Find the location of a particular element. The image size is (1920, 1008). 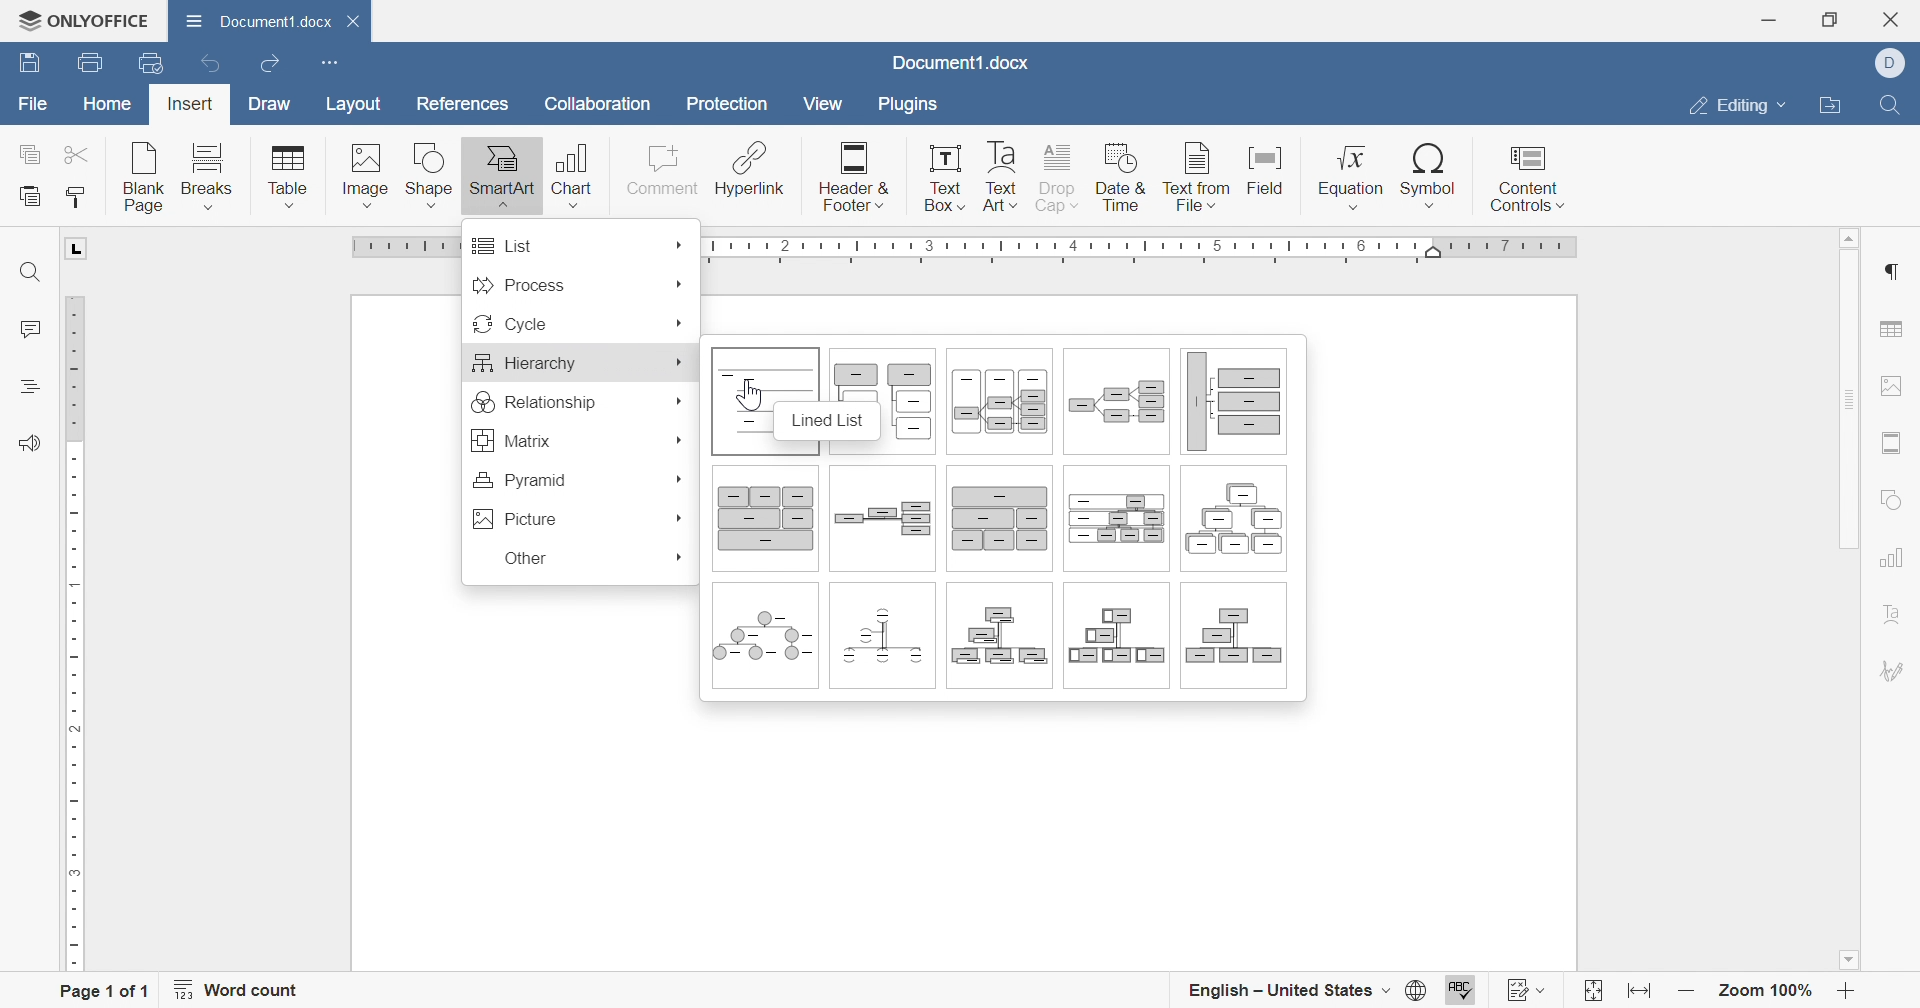

Scroll up is located at coordinates (1851, 235).